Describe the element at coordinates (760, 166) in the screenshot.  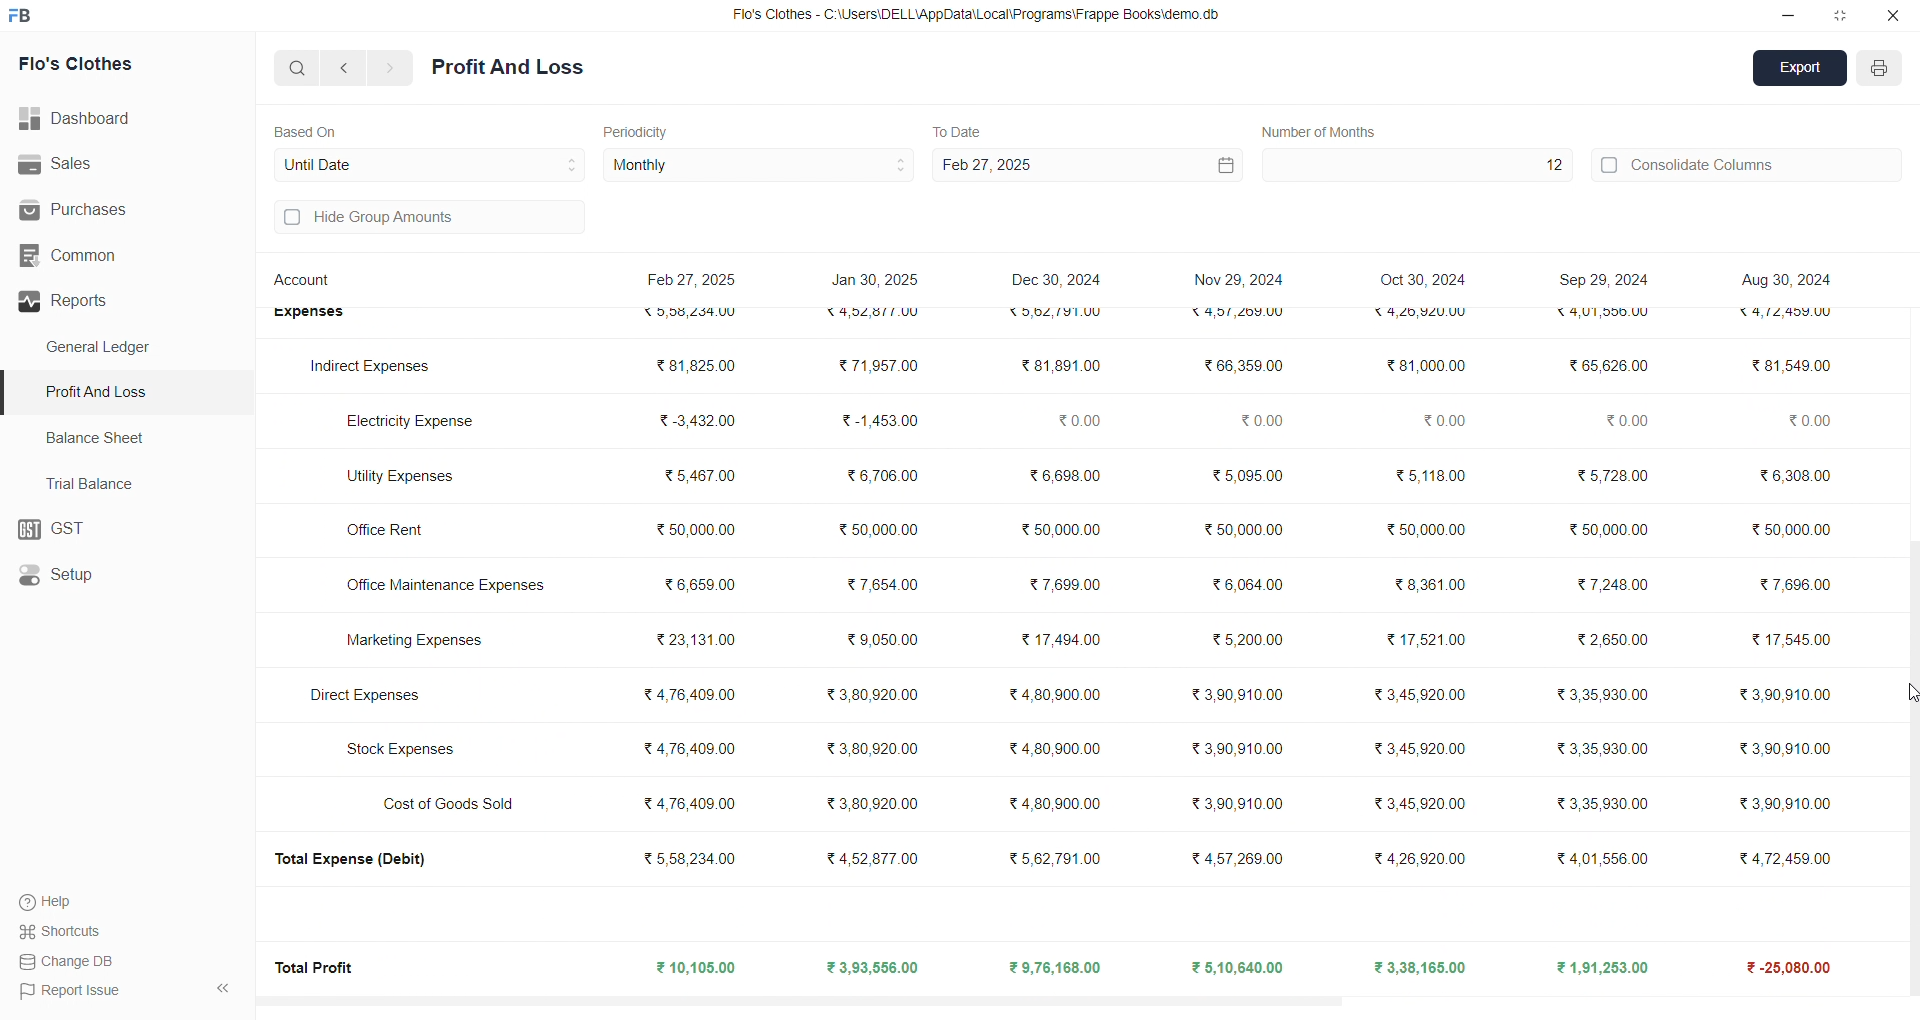
I see `Monthly` at that location.